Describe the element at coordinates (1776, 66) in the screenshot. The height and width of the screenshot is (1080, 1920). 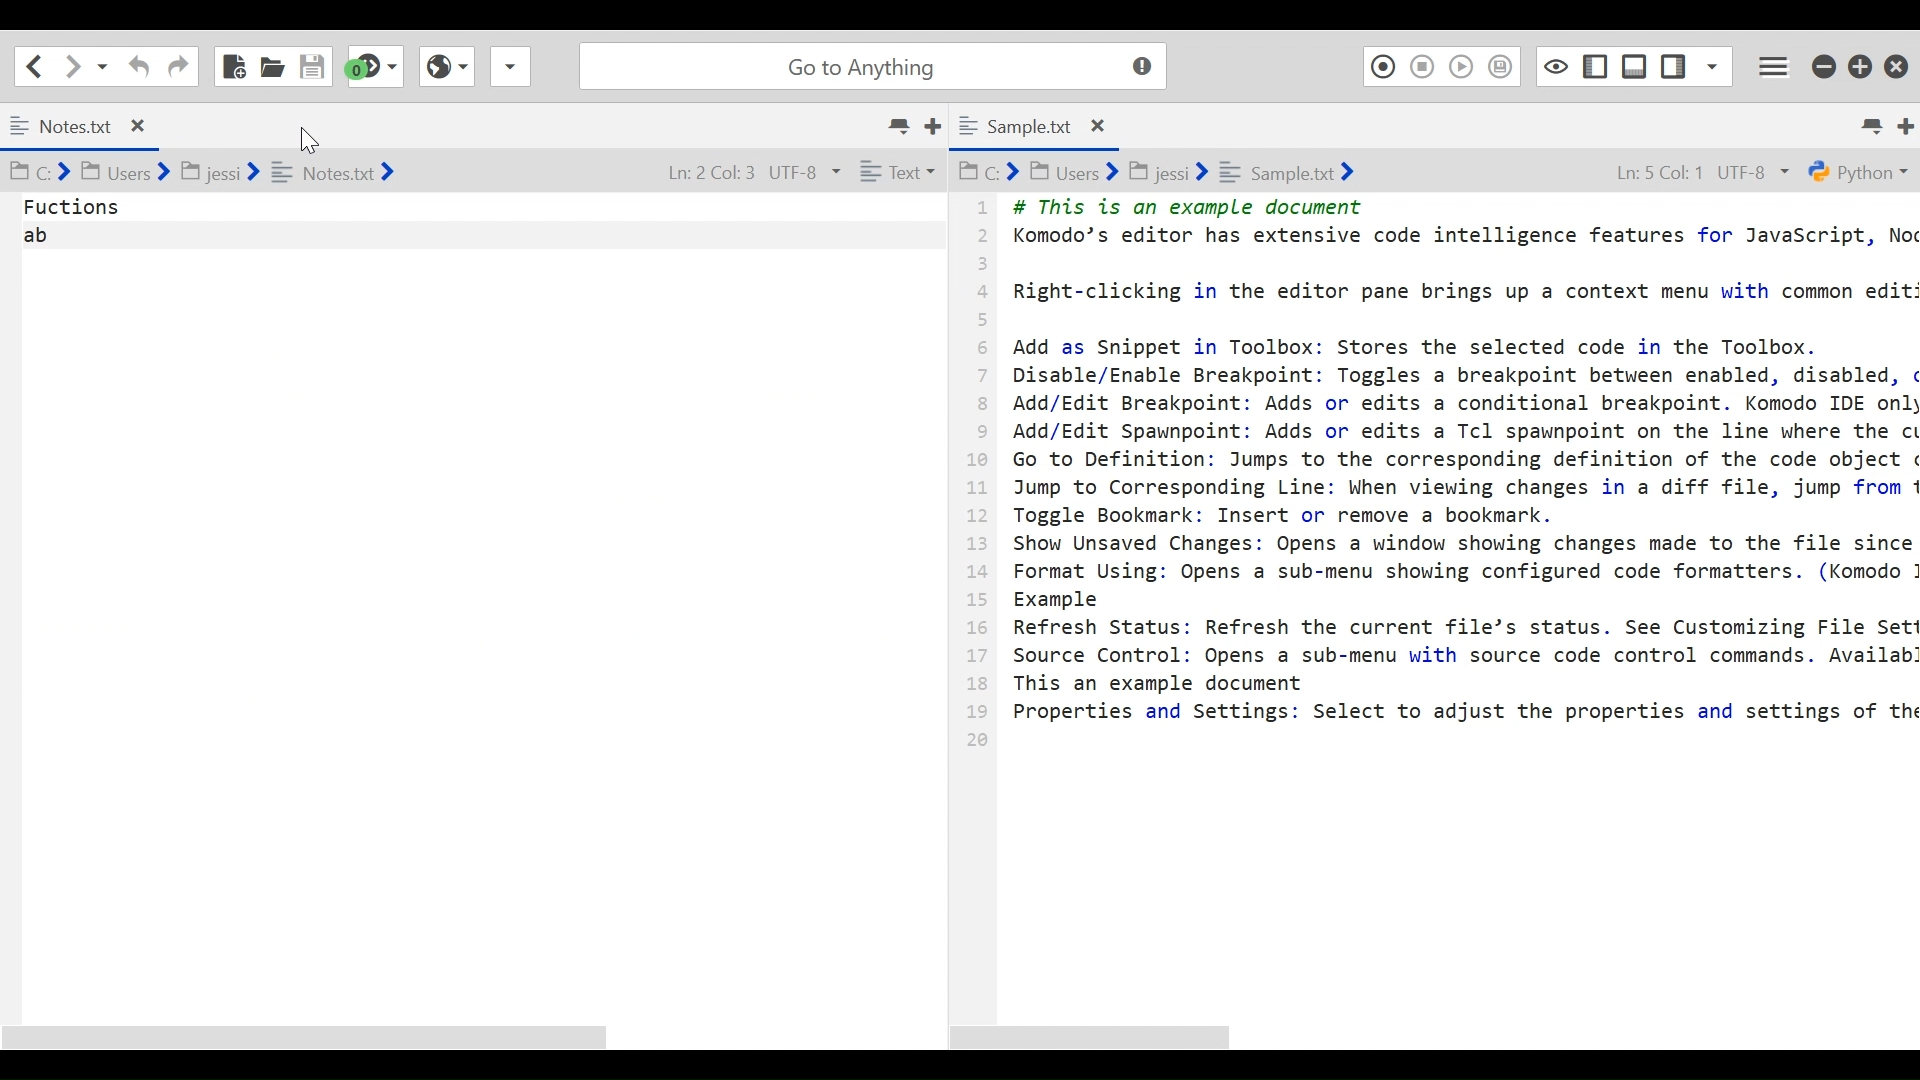
I see `Application menu` at that location.